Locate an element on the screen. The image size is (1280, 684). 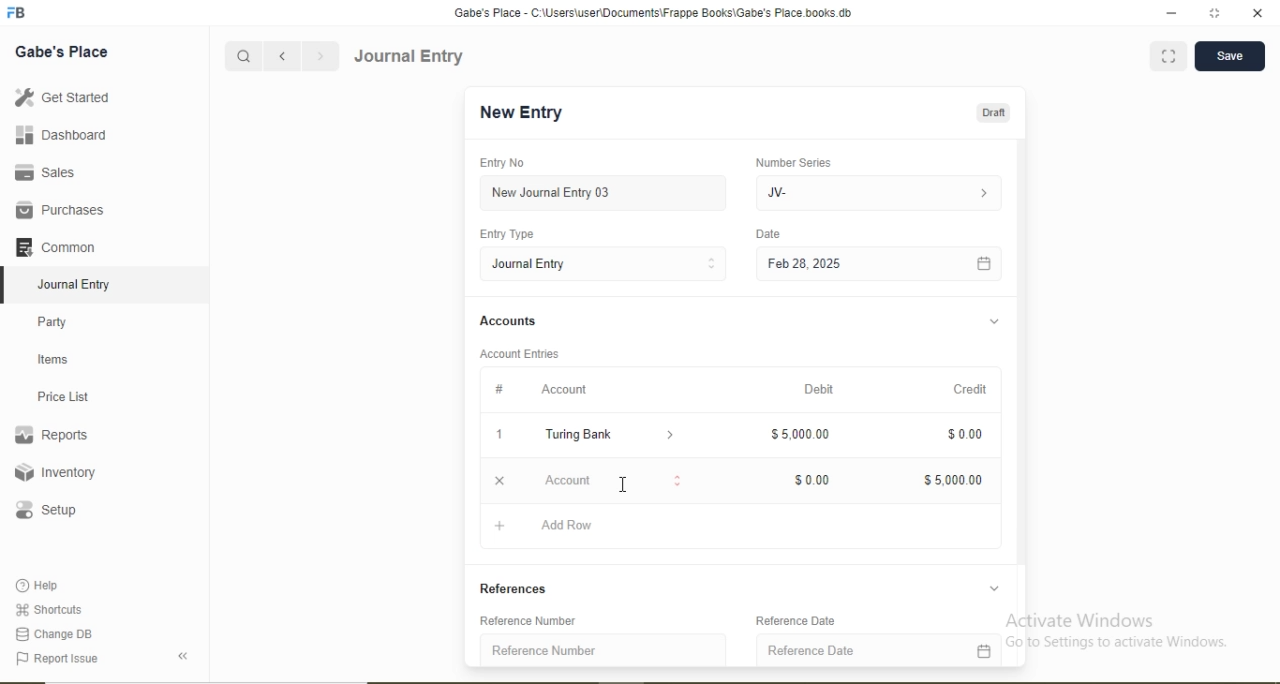
Entry No is located at coordinates (501, 162).